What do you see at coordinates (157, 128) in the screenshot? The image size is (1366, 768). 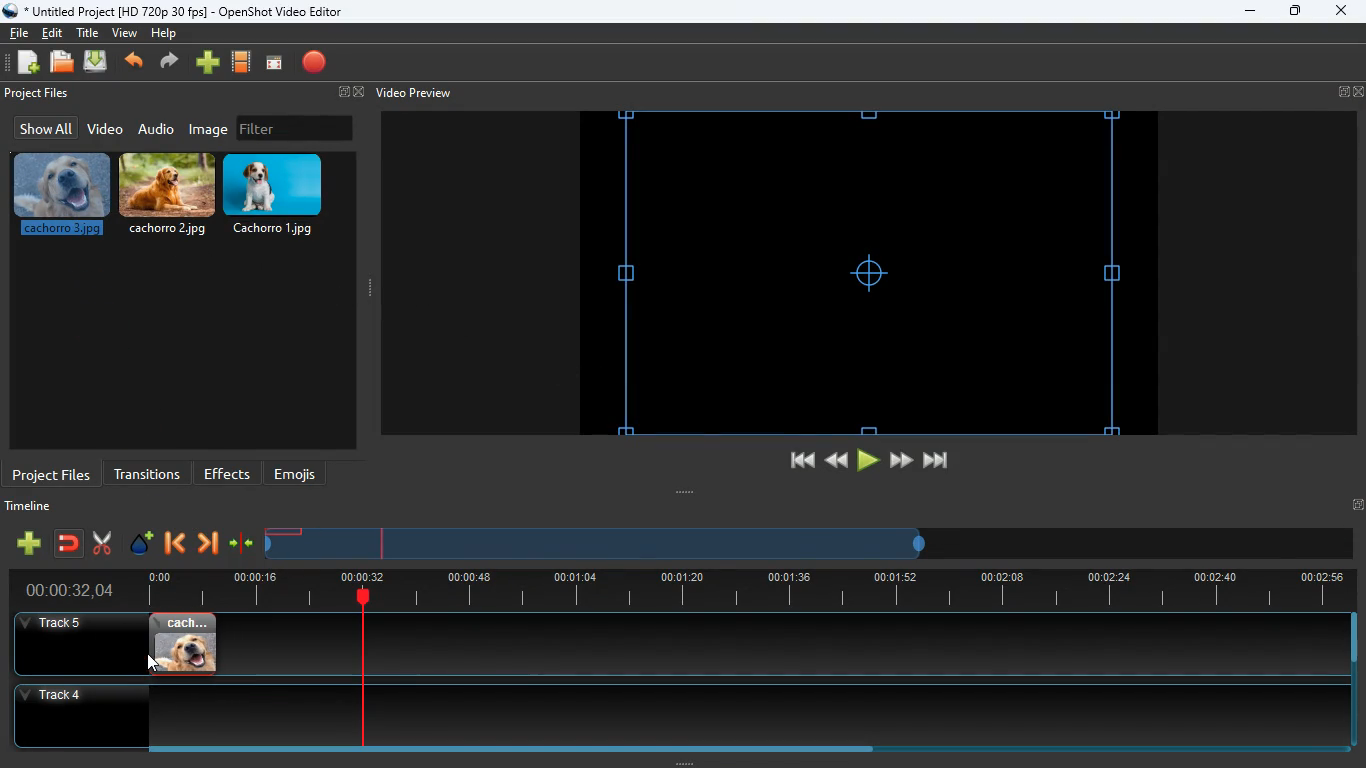 I see `audio` at bounding box center [157, 128].